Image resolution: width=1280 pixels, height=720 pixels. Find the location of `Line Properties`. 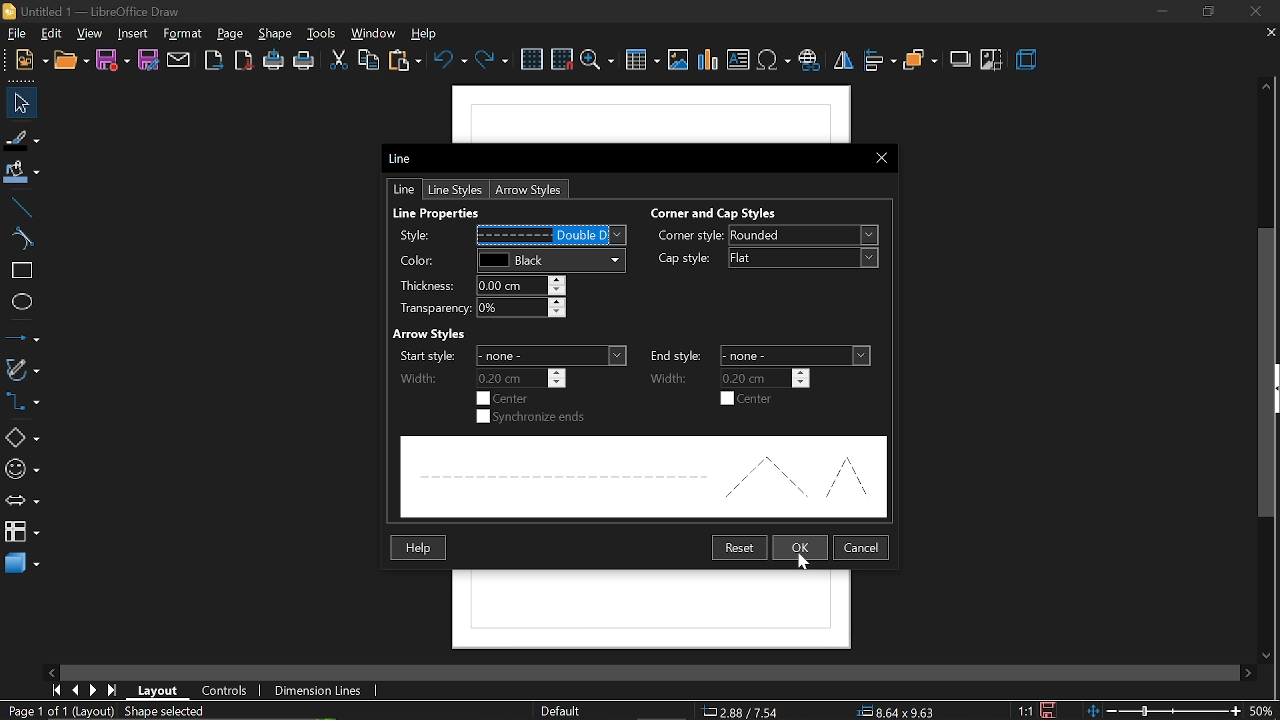

Line Properties is located at coordinates (459, 212).